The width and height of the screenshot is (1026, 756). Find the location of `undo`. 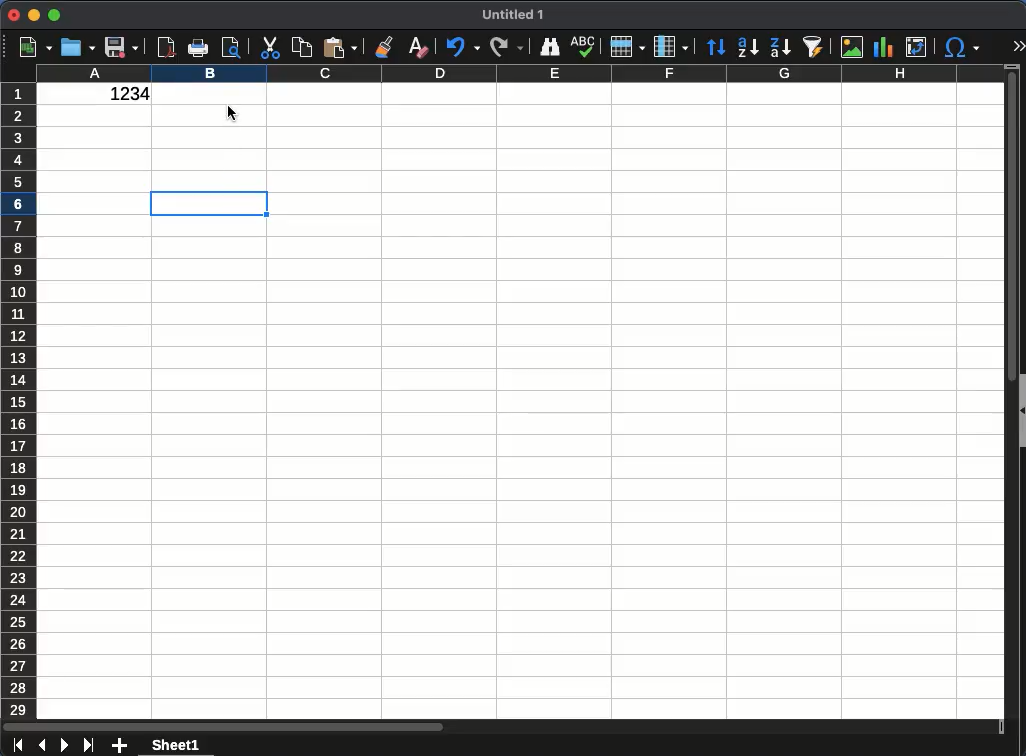

undo is located at coordinates (462, 48).